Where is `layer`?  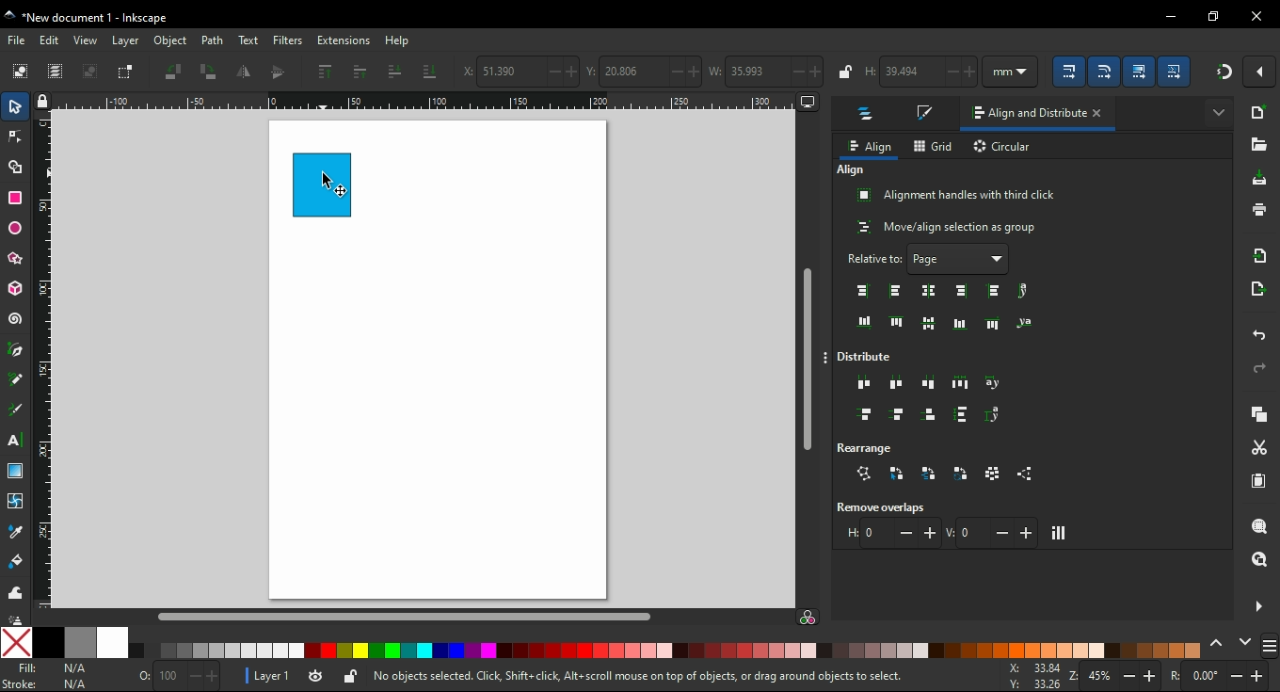
layer is located at coordinates (265, 675).